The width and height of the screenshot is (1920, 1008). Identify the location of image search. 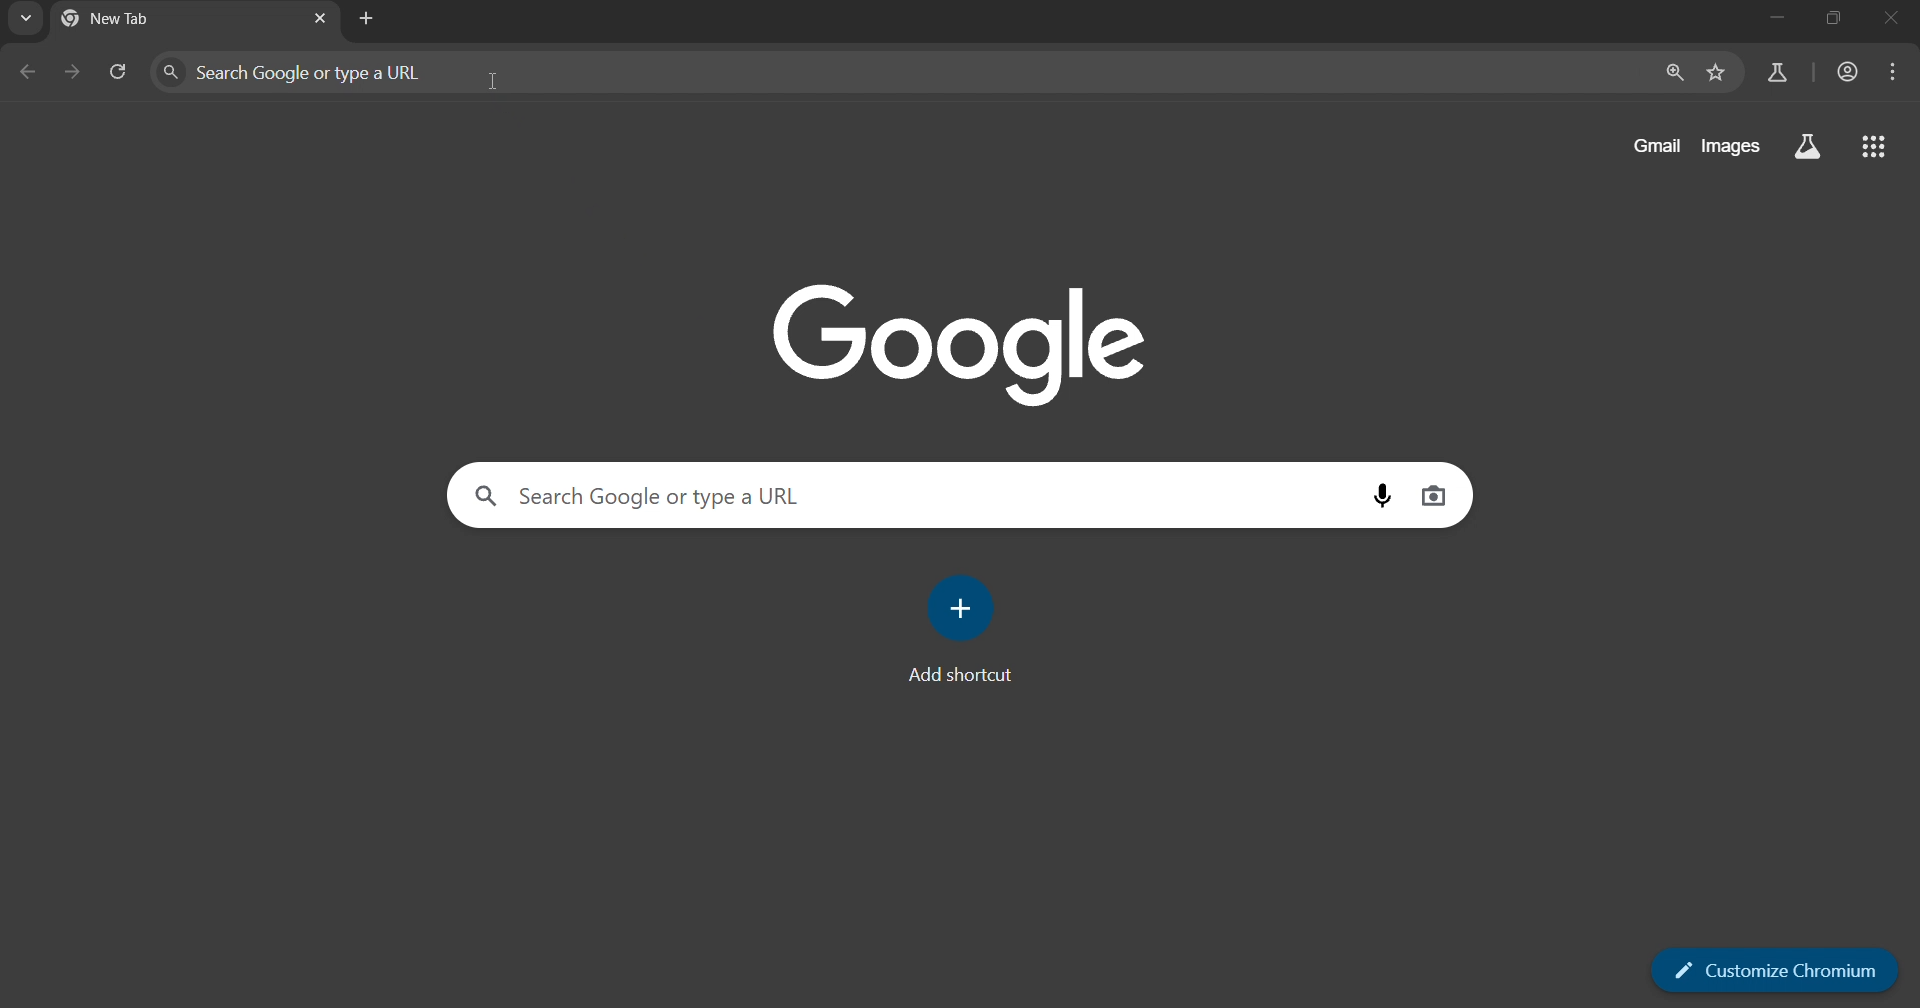
(1436, 495).